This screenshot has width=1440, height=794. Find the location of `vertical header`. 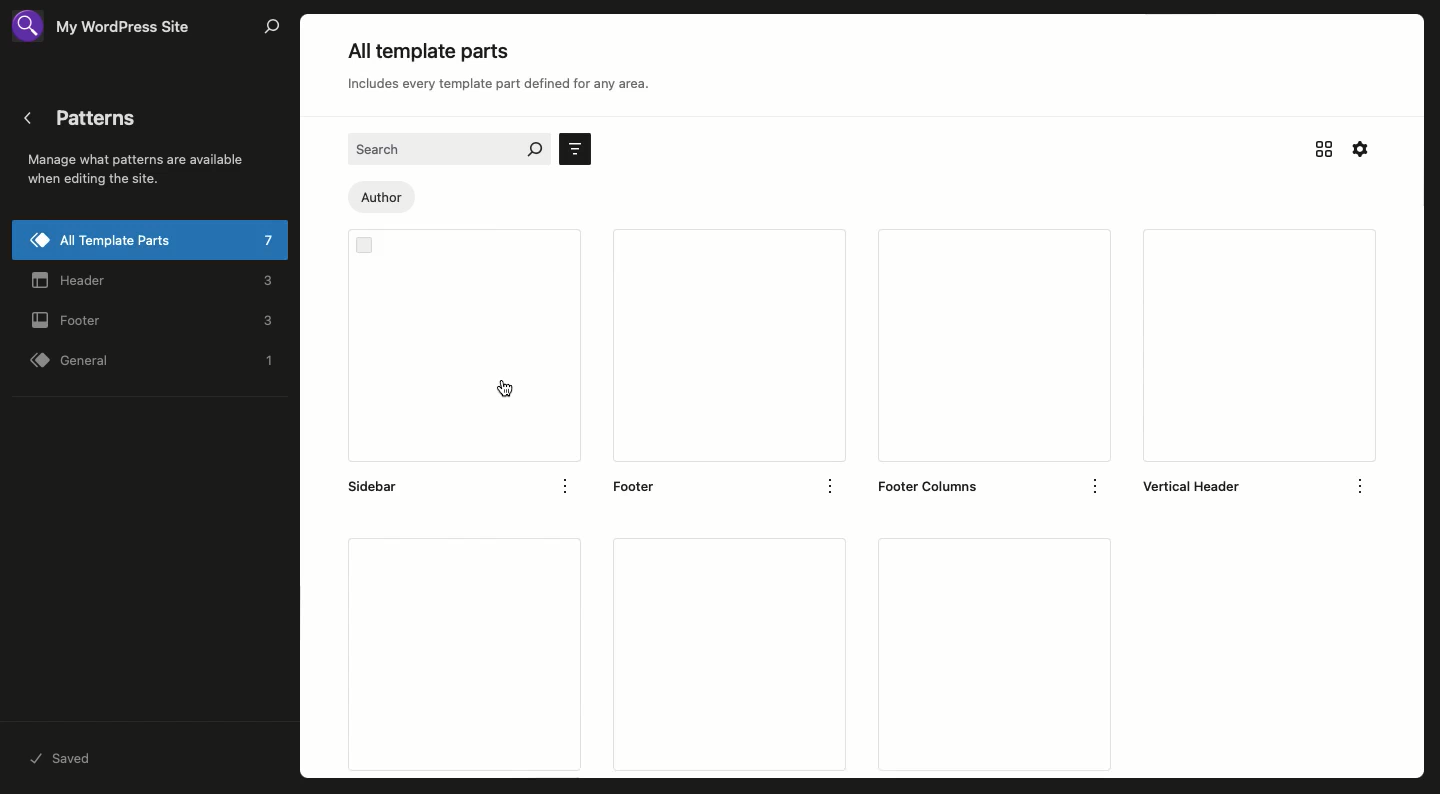

vertical header is located at coordinates (1193, 487).